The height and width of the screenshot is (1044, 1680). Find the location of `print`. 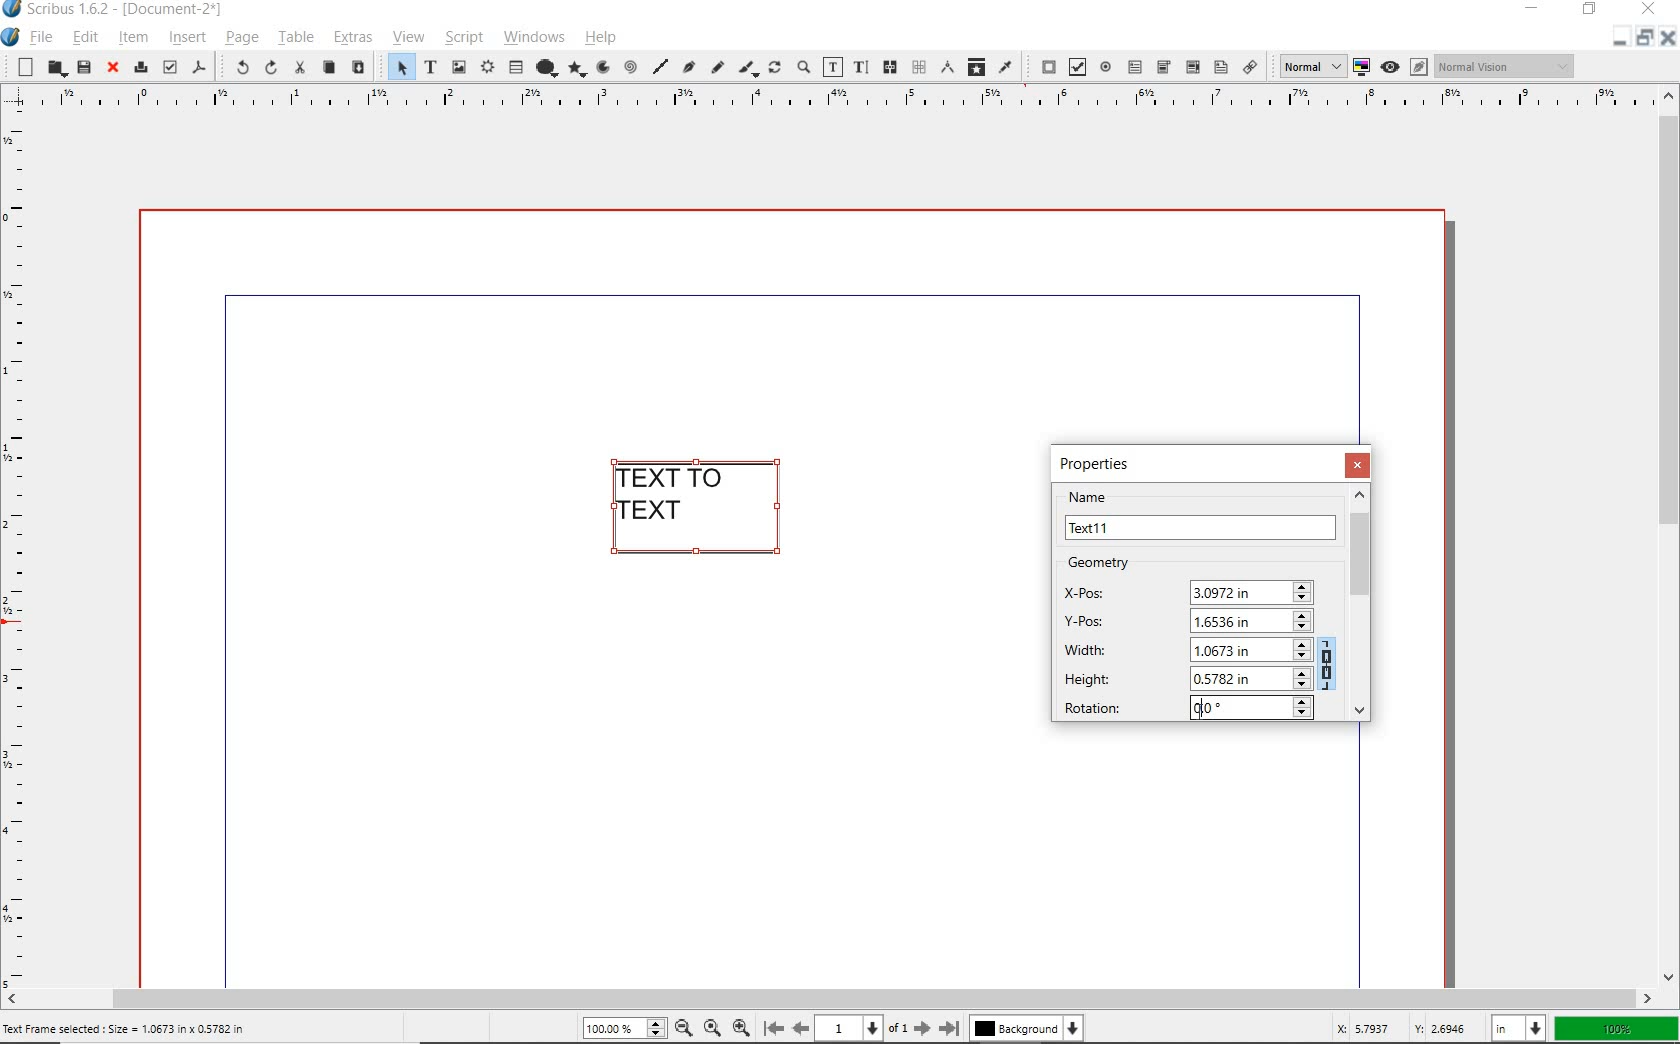

print is located at coordinates (139, 68).